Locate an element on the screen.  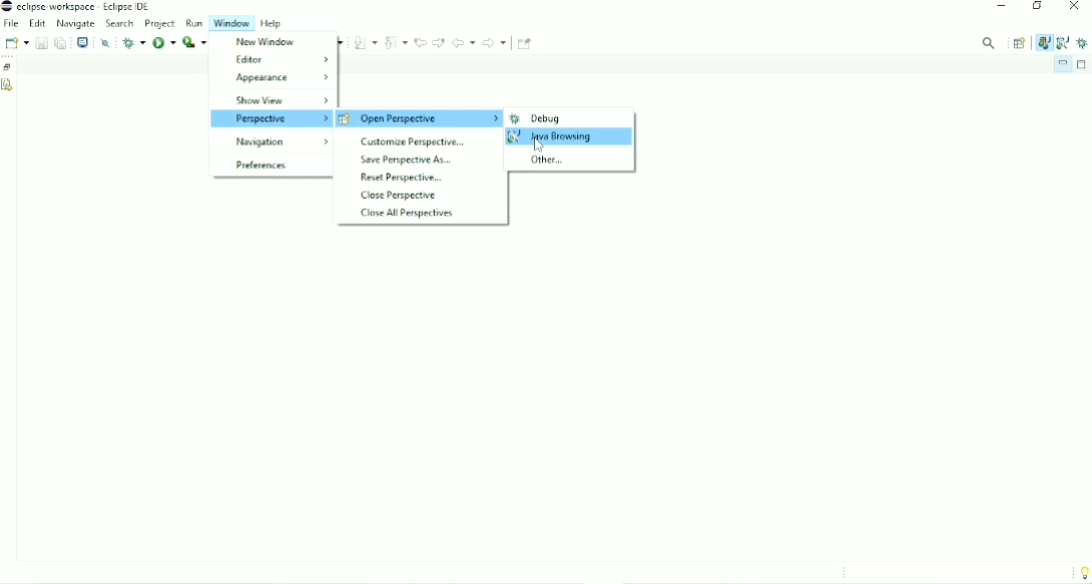
Forward  is located at coordinates (496, 42).